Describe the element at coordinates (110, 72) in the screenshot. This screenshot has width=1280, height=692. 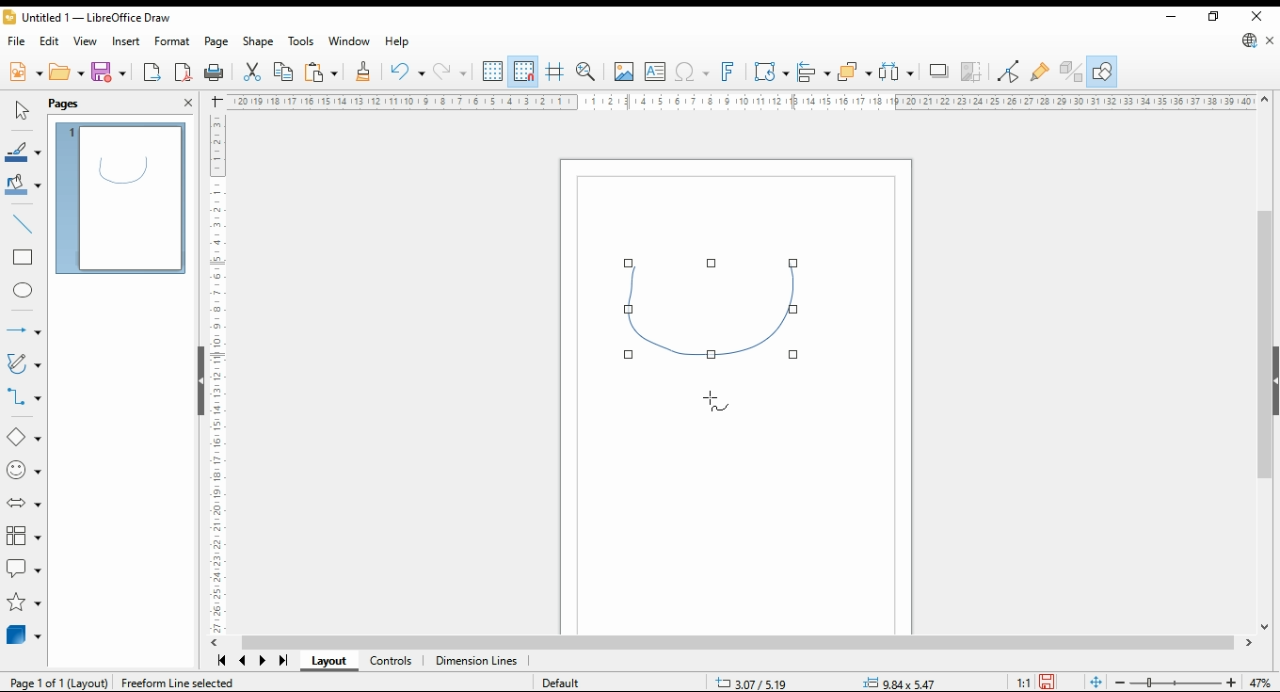
I see `save` at that location.